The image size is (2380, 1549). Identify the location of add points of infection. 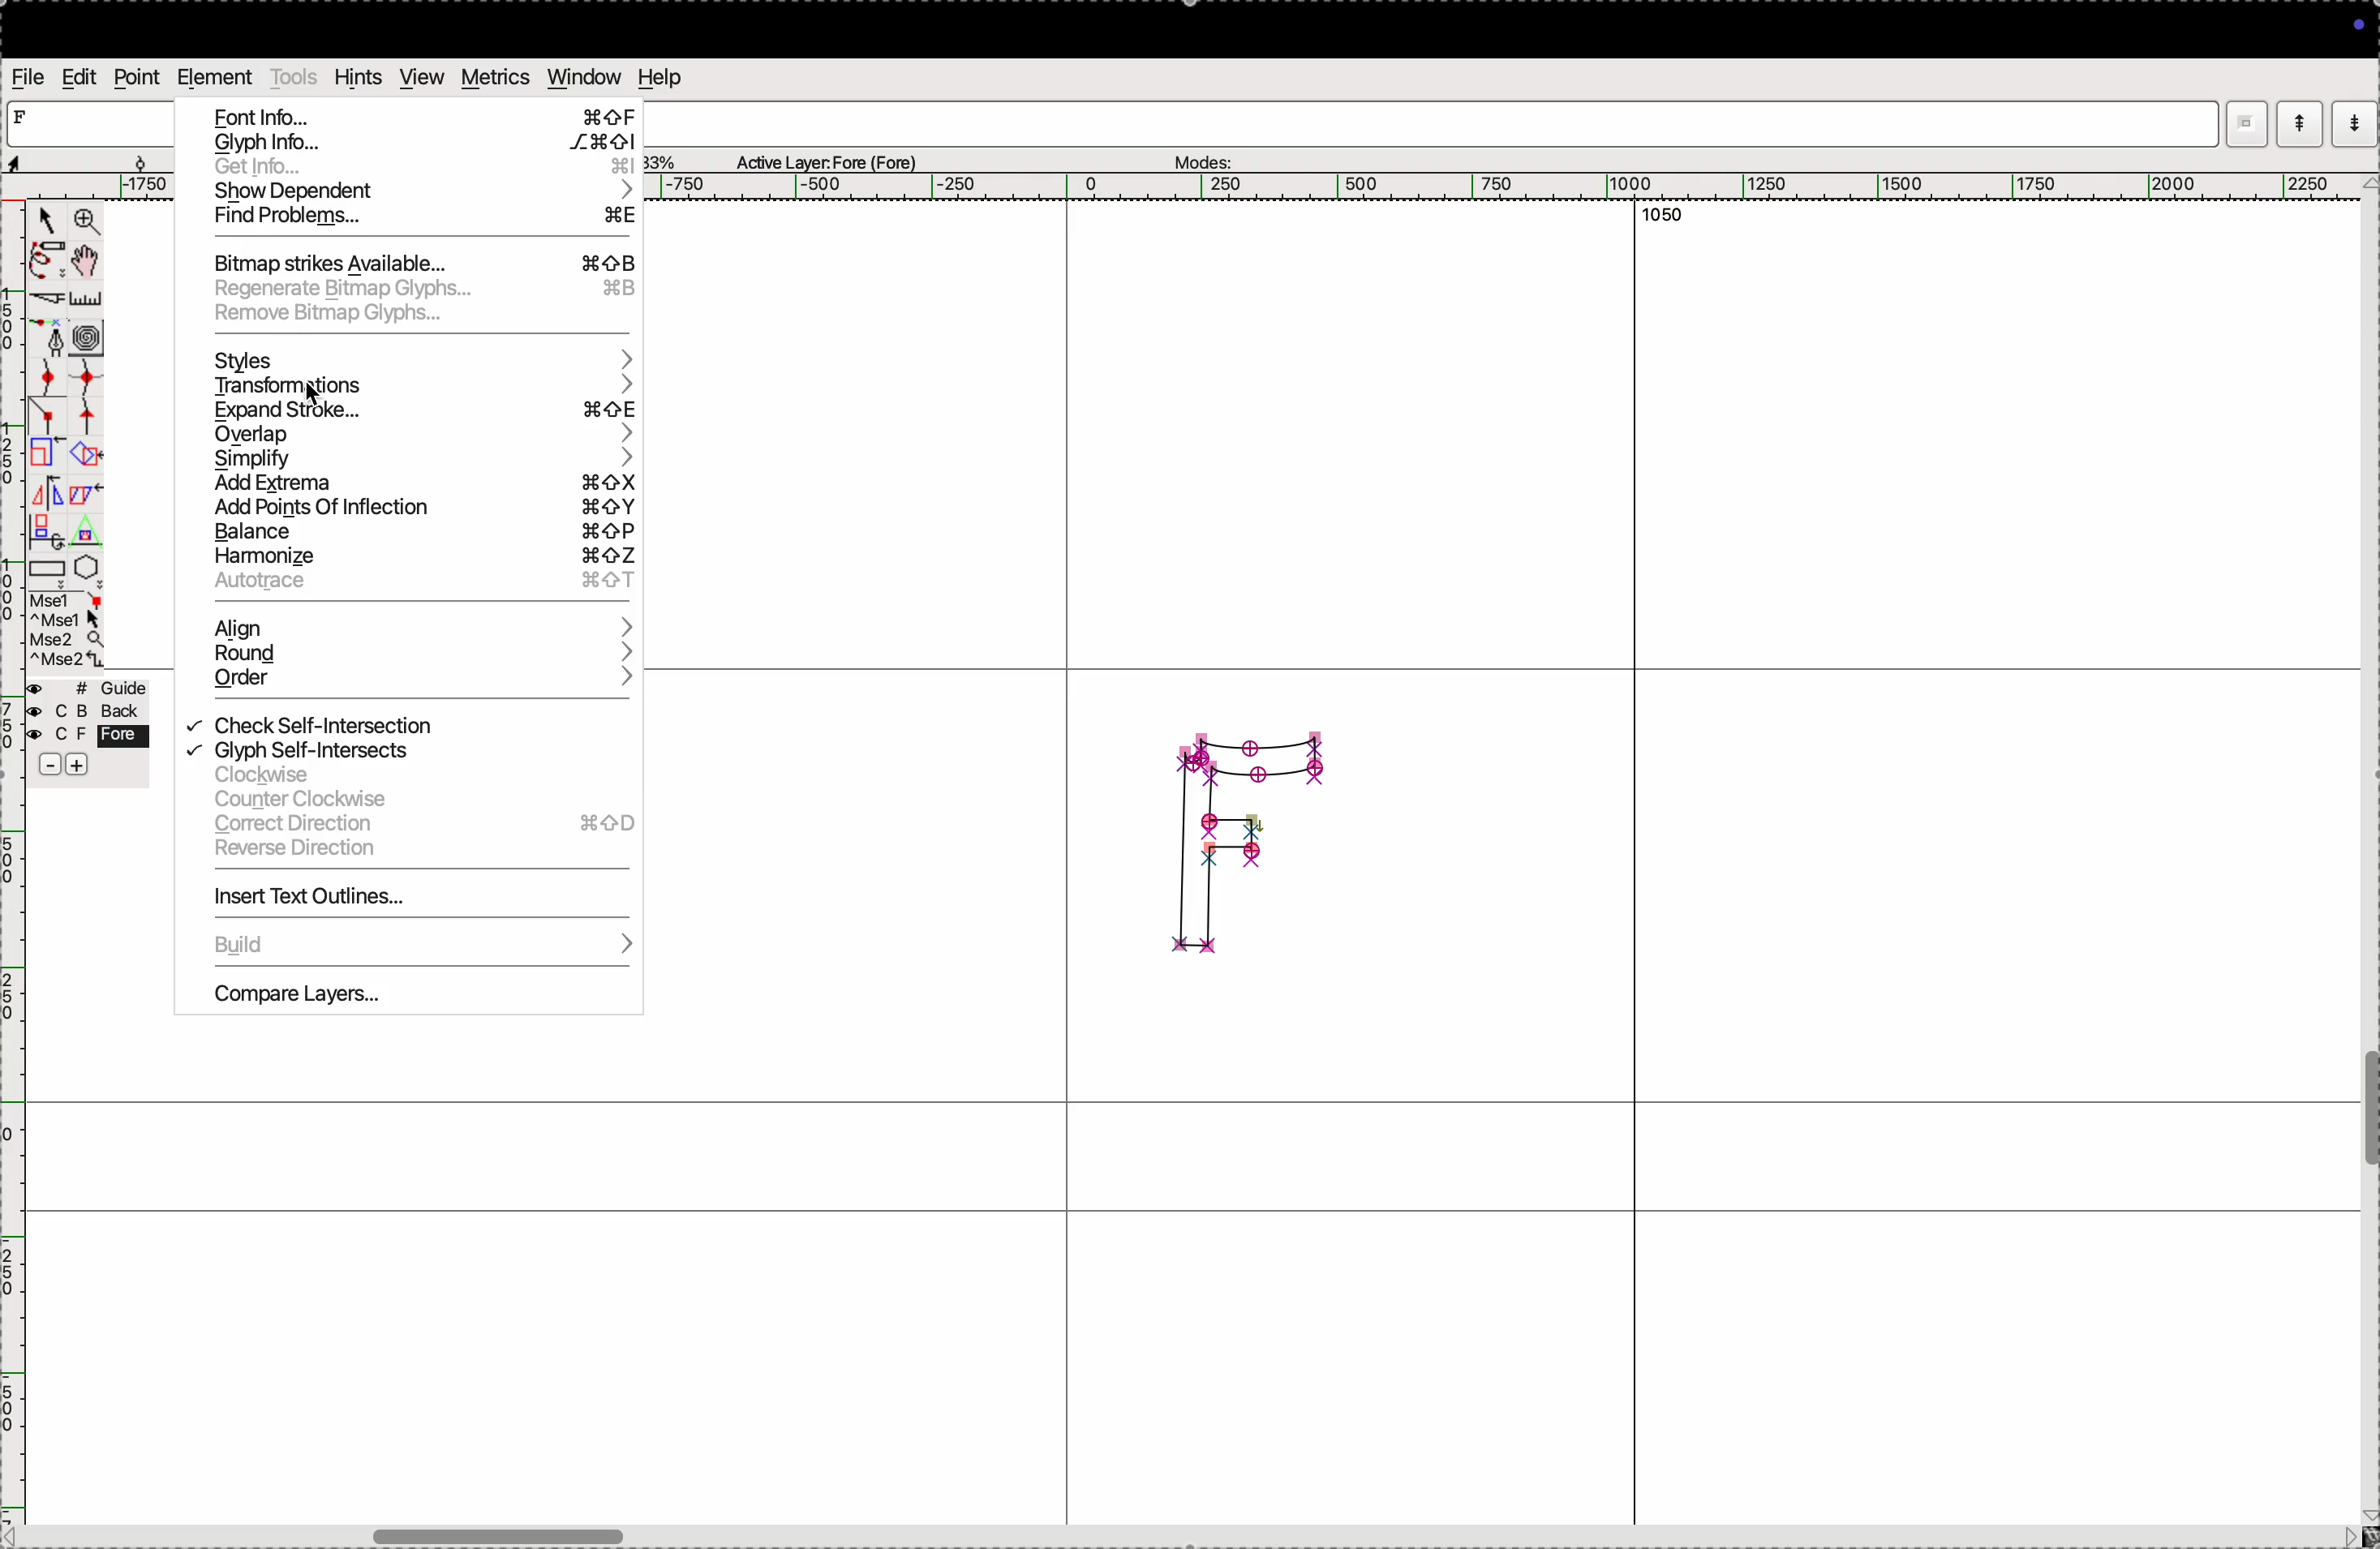
(416, 509).